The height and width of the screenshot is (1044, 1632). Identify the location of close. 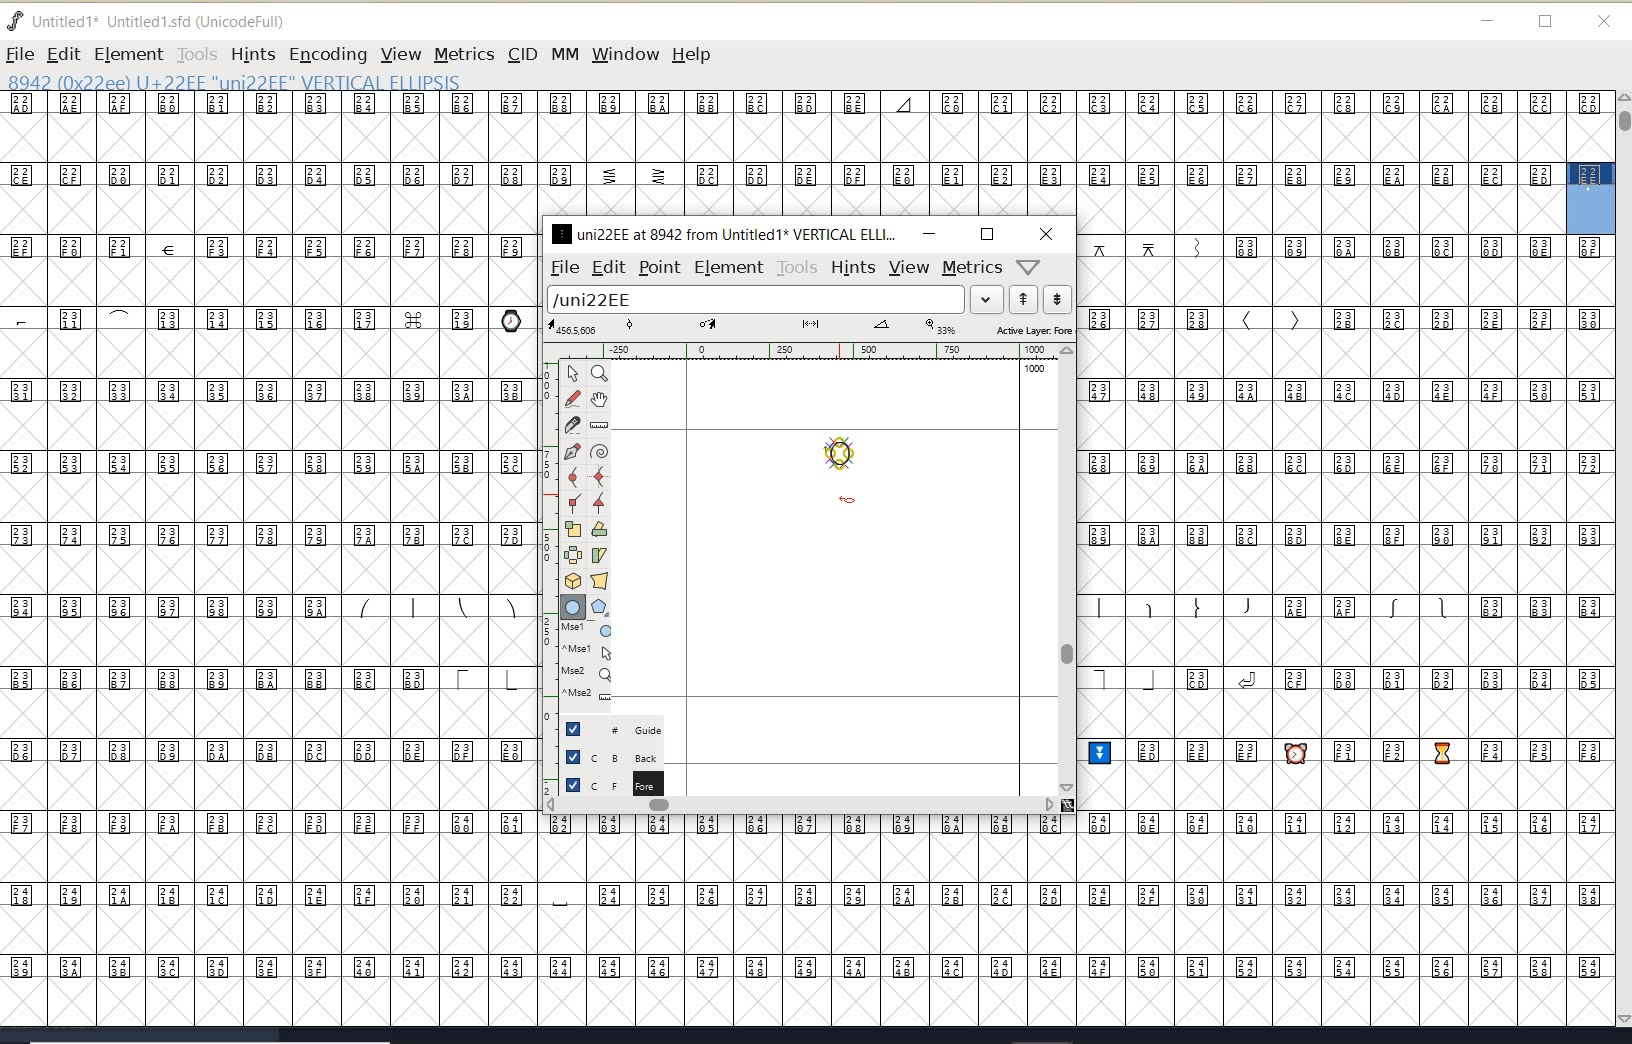
(1604, 22).